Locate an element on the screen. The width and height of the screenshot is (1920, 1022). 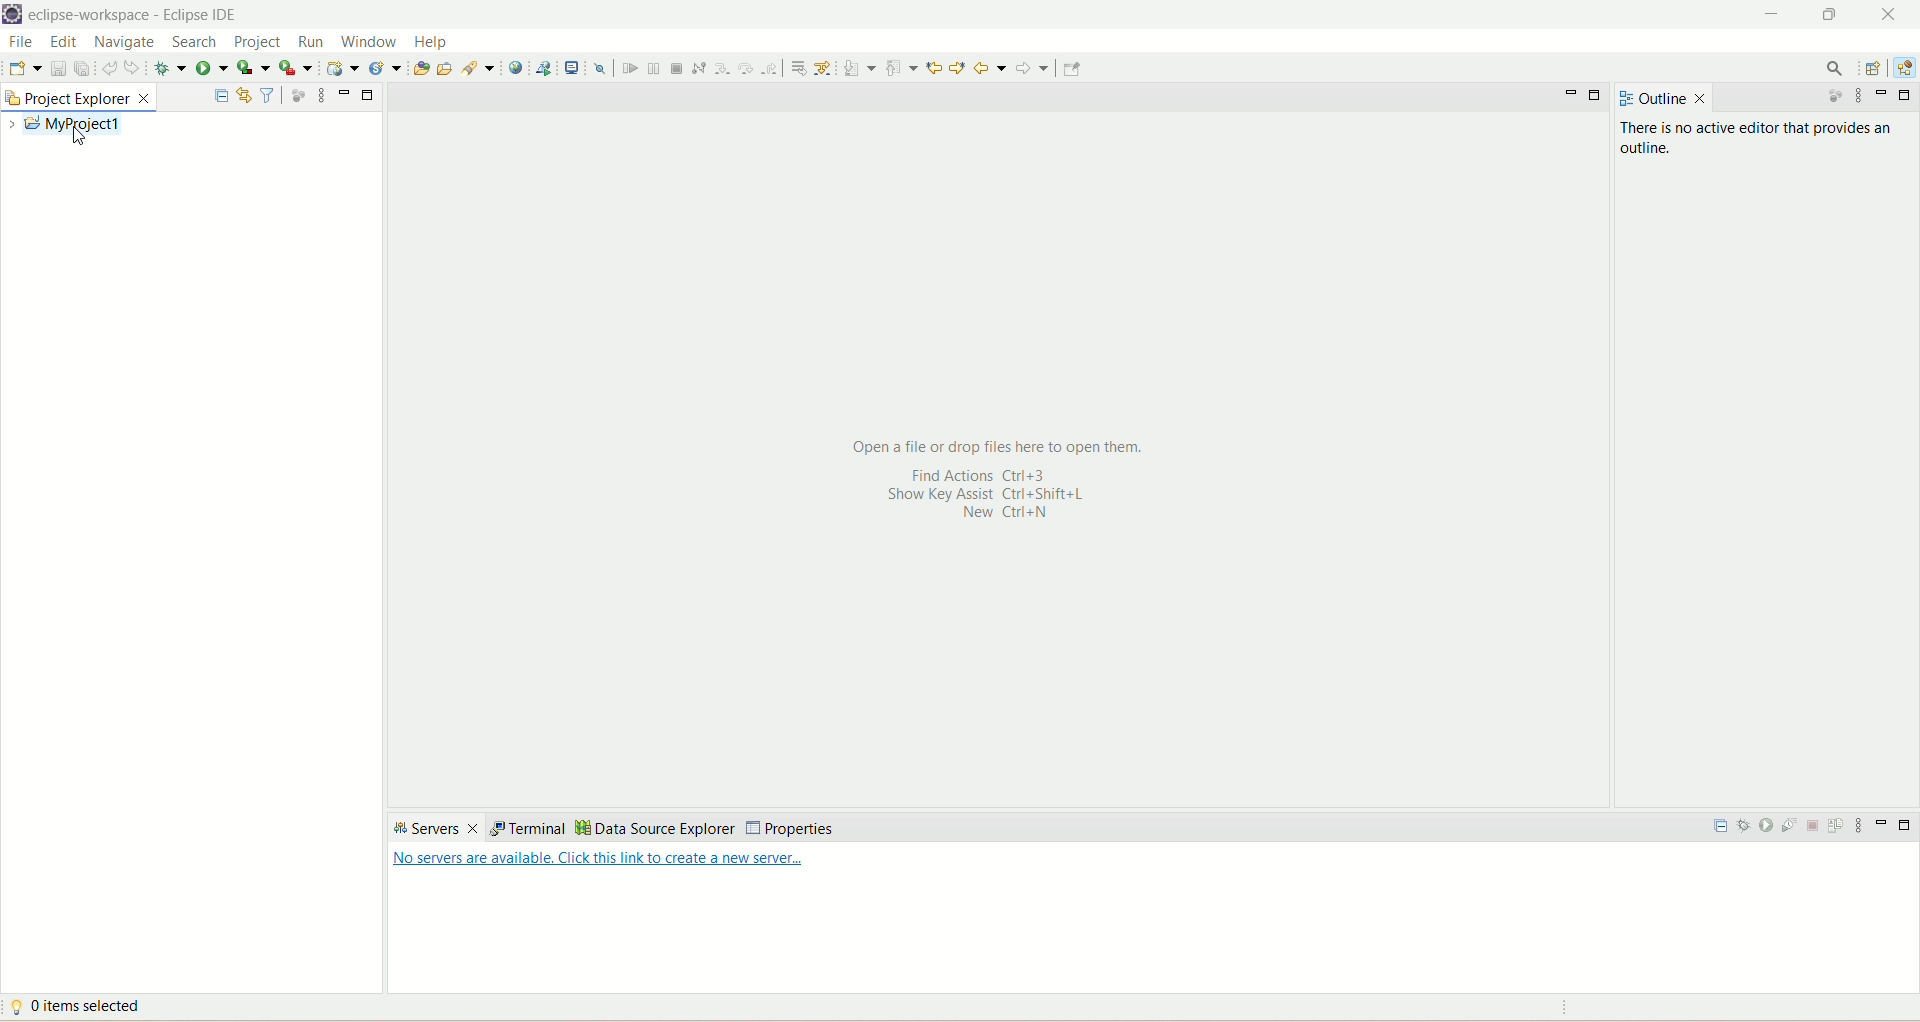
item selected is located at coordinates (79, 1006).